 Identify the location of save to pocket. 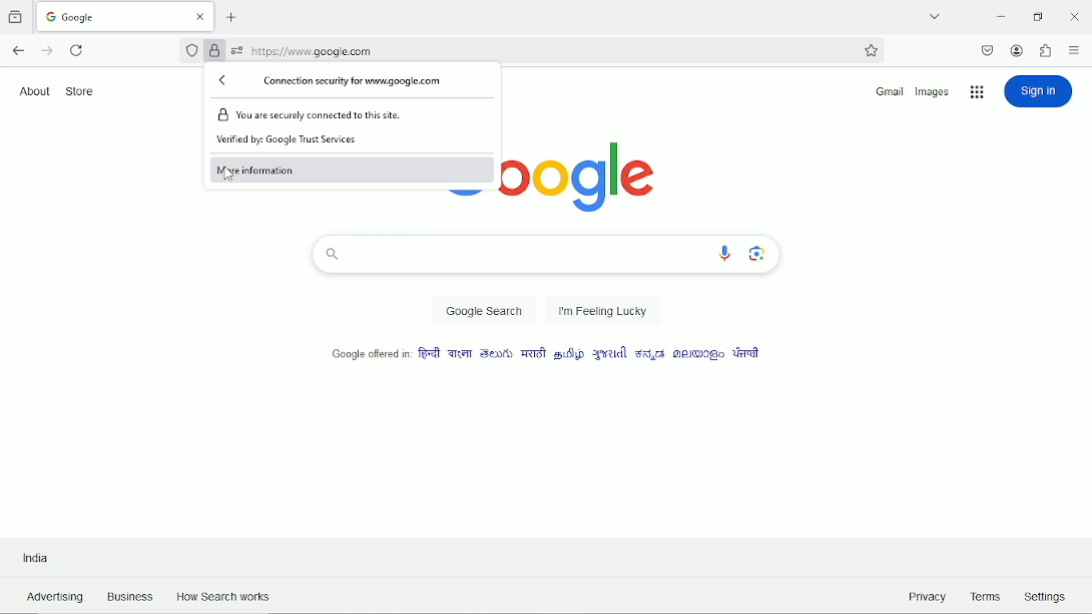
(988, 50).